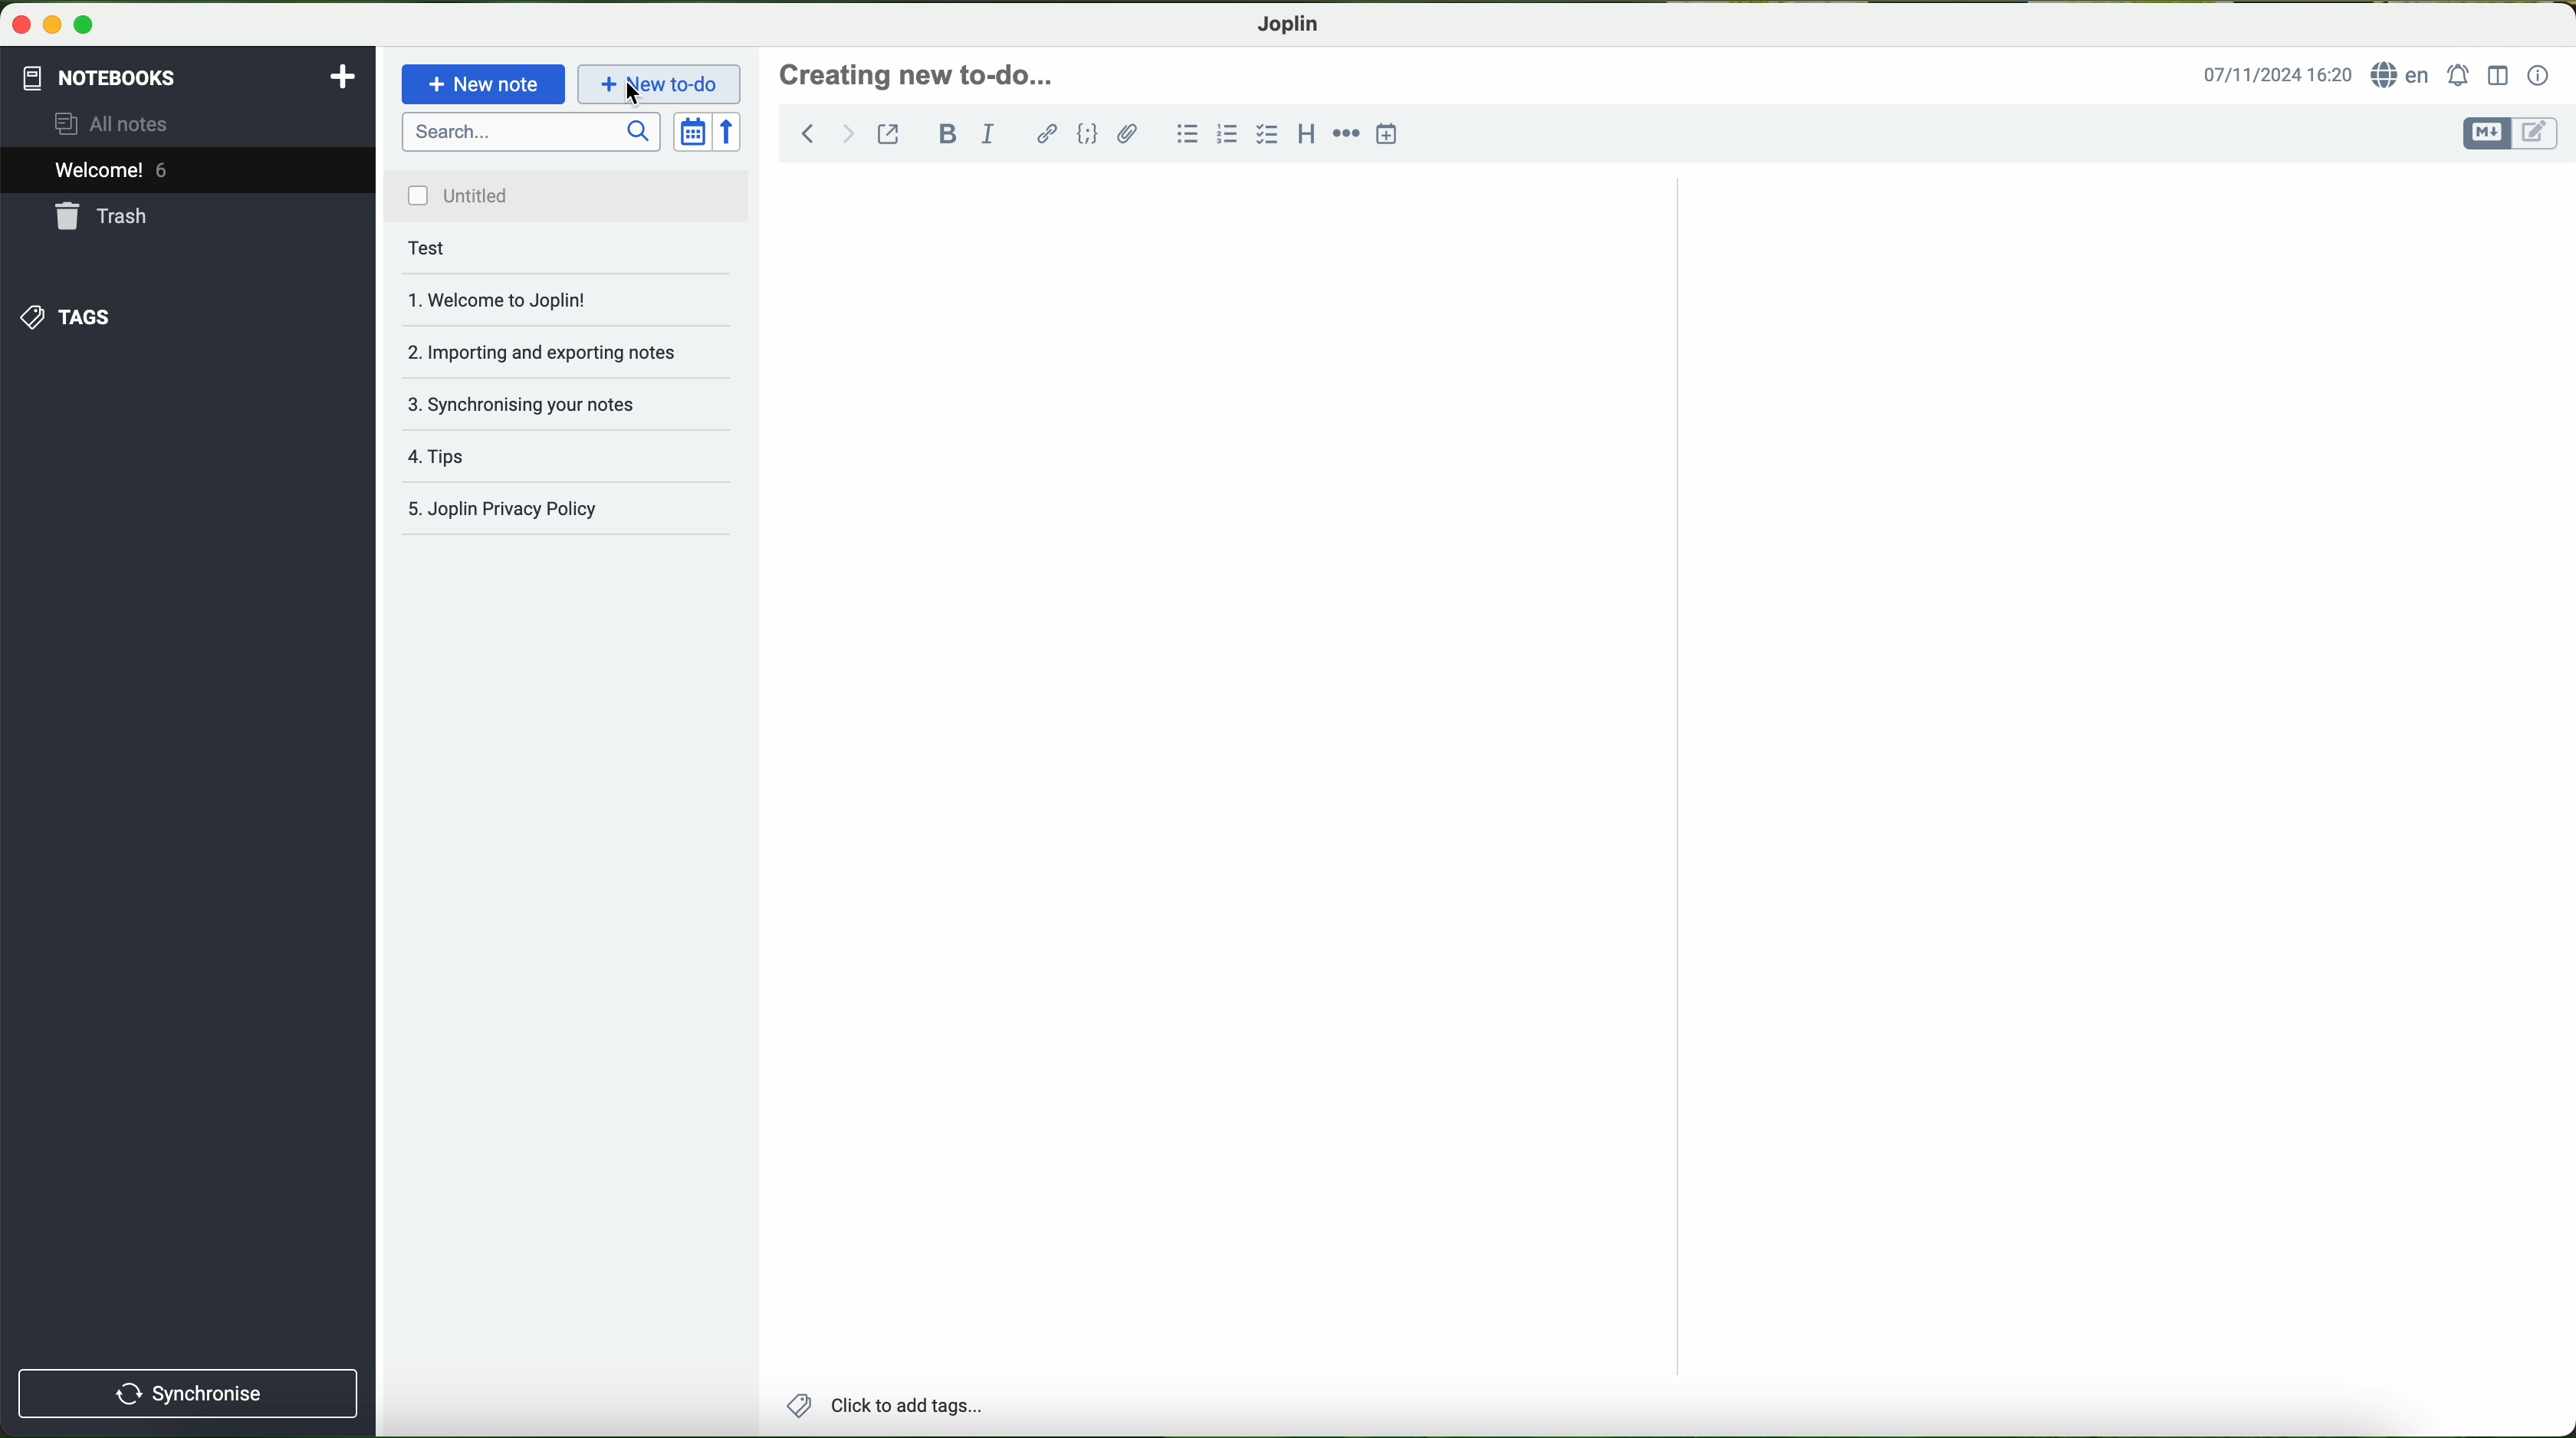 Image resolution: width=2576 pixels, height=1438 pixels. I want to click on Joplin, so click(1288, 26).